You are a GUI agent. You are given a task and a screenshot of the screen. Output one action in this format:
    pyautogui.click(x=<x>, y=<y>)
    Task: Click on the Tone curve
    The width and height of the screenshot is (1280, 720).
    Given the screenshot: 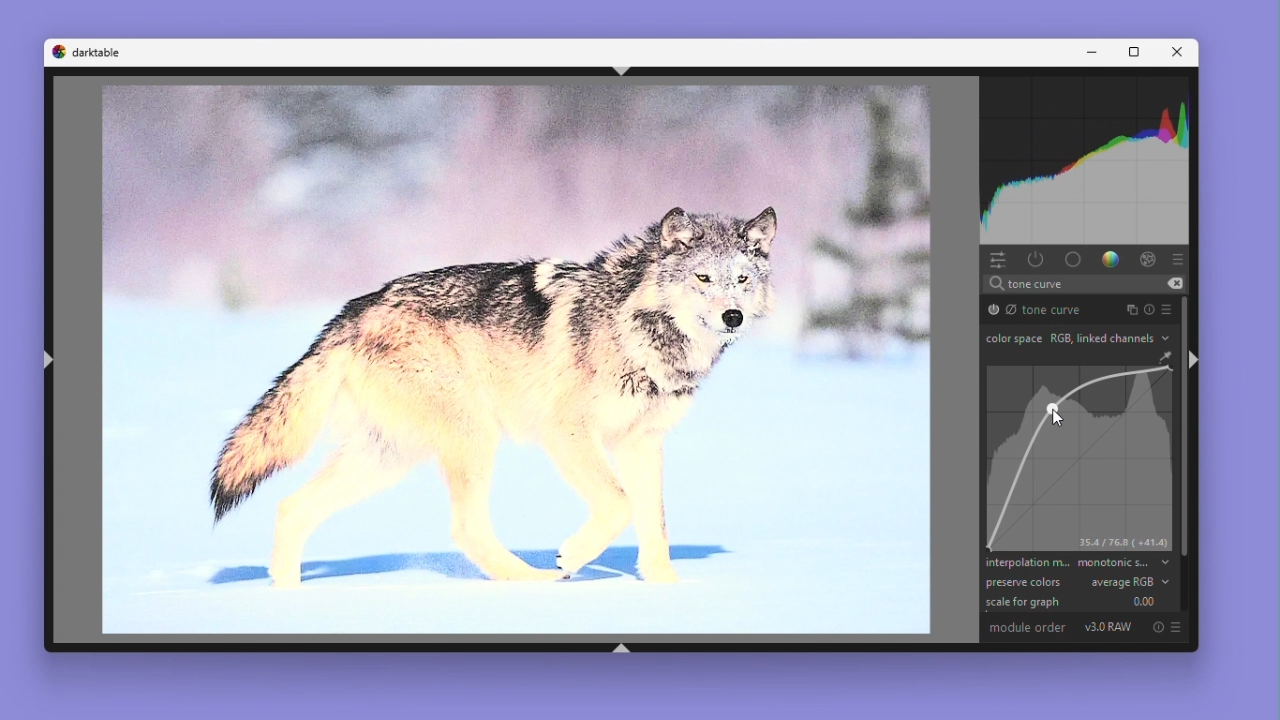 What is the action you would take?
    pyautogui.click(x=1044, y=309)
    